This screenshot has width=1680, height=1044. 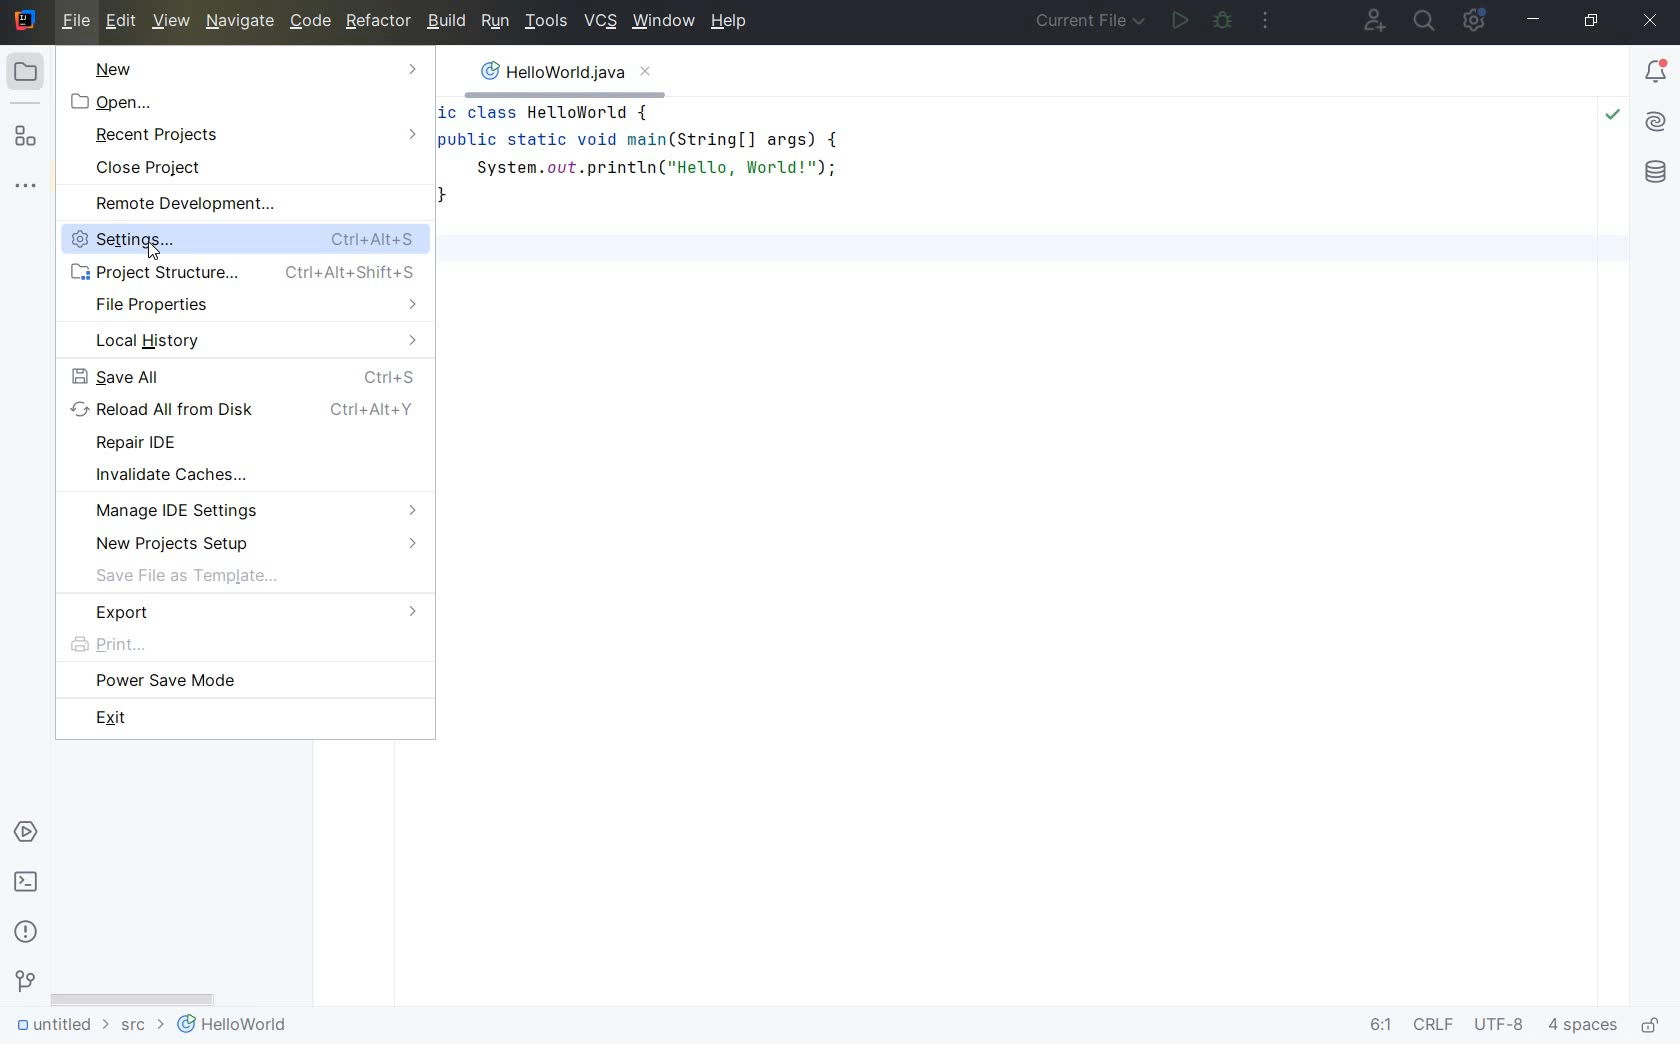 I want to click on VIEW, so click(x=172, y=22).